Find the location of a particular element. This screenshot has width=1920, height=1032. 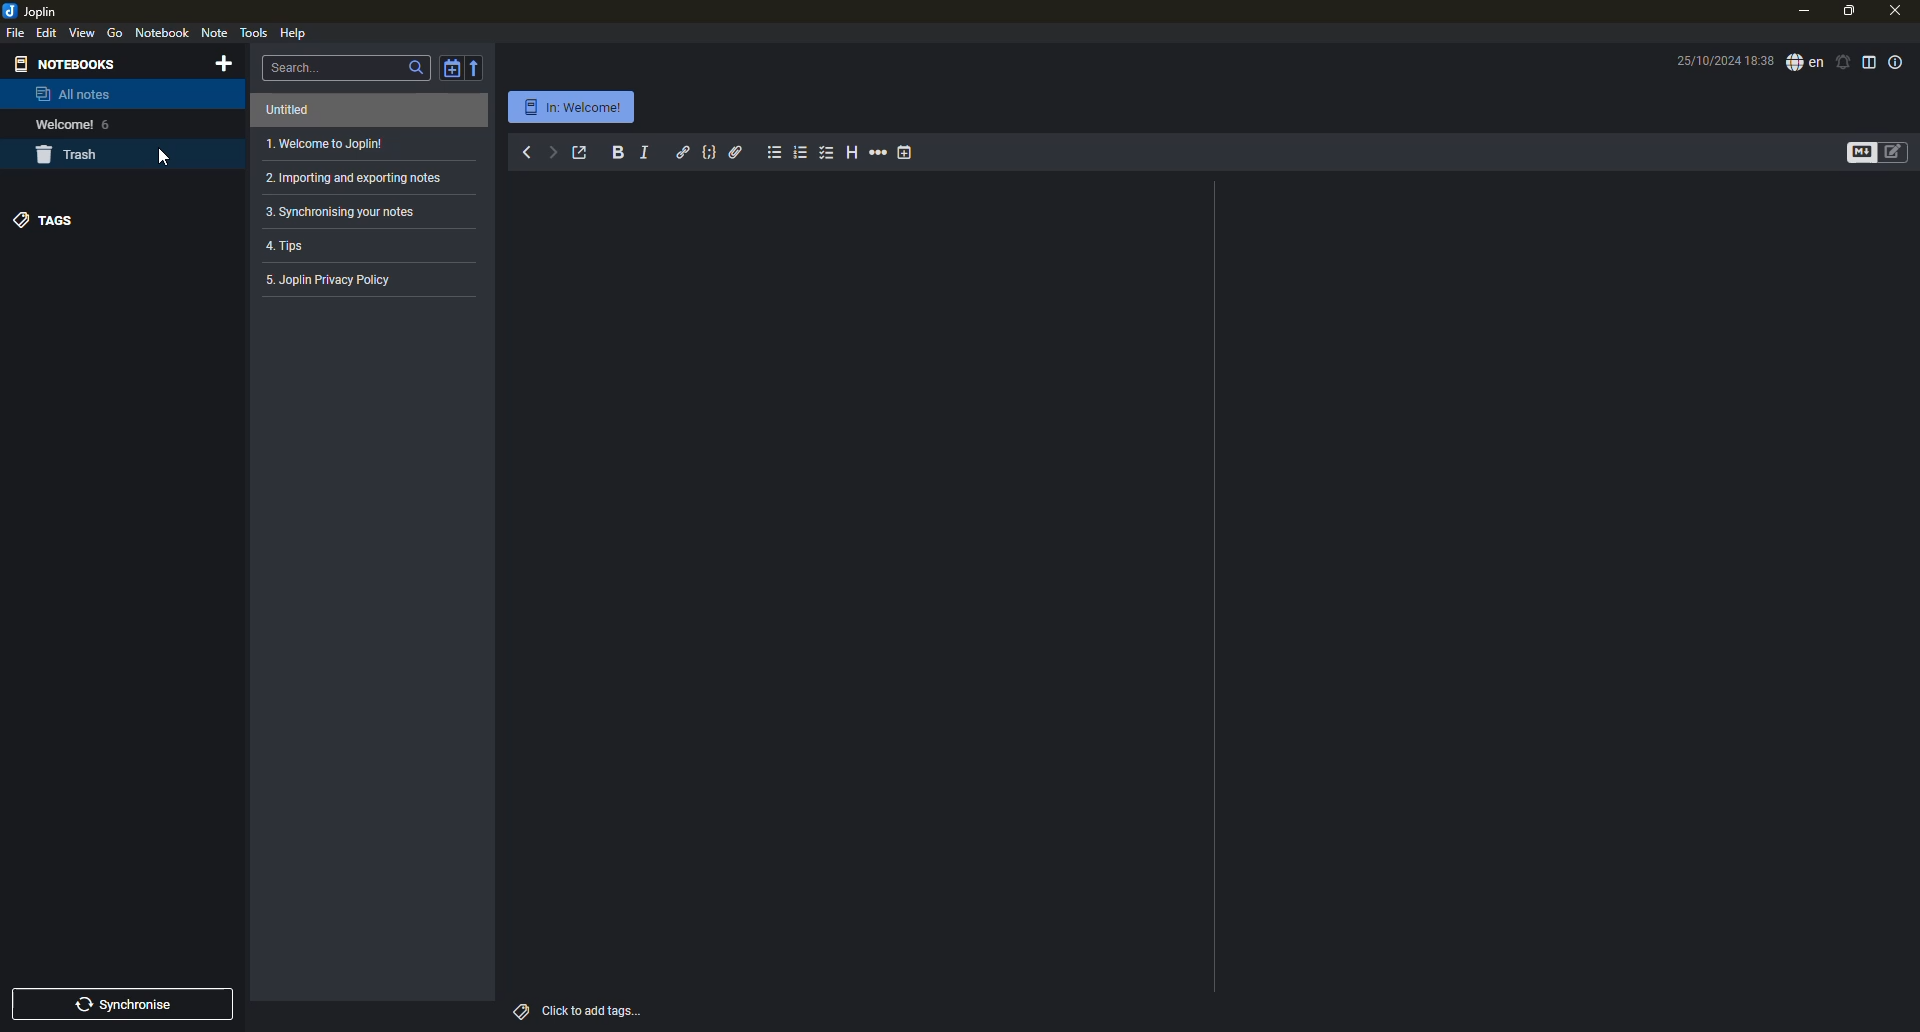

toggle editors is located at coordinates (1853, 152).